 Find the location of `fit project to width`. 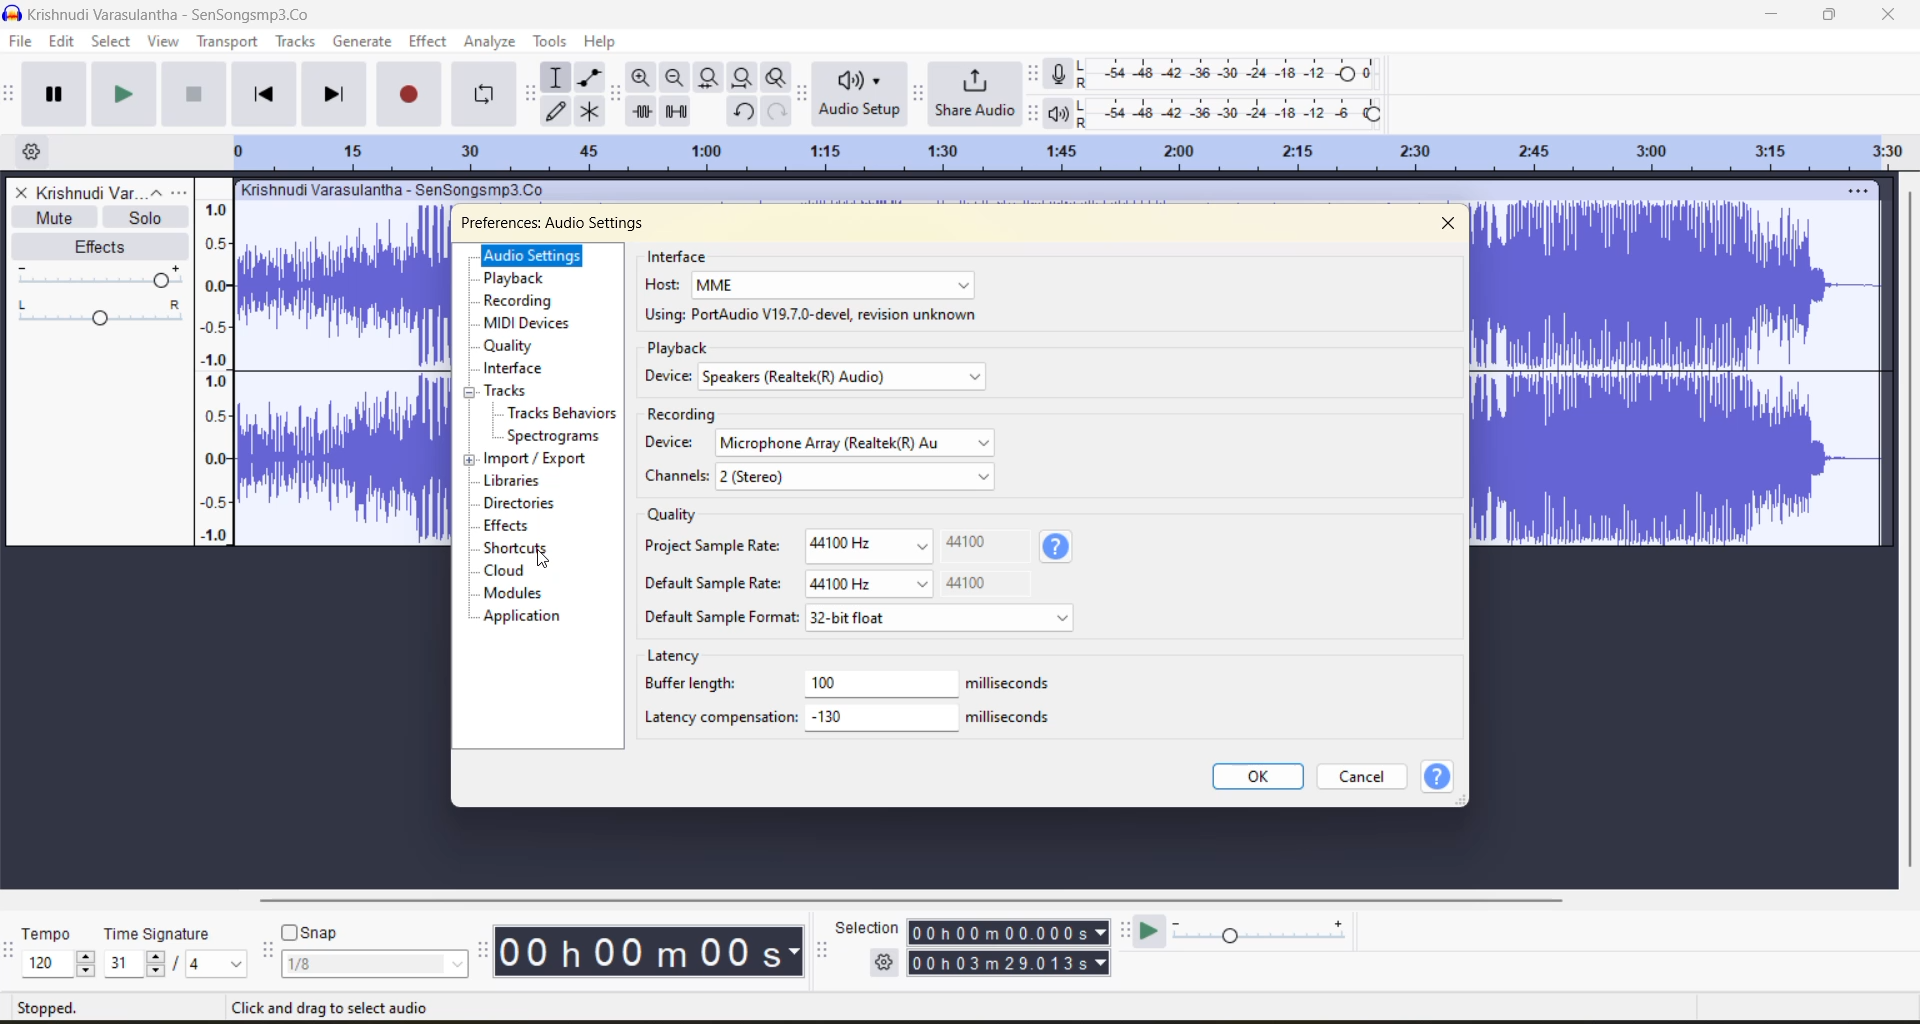

fit project to width is located at coordinates (743, 78).